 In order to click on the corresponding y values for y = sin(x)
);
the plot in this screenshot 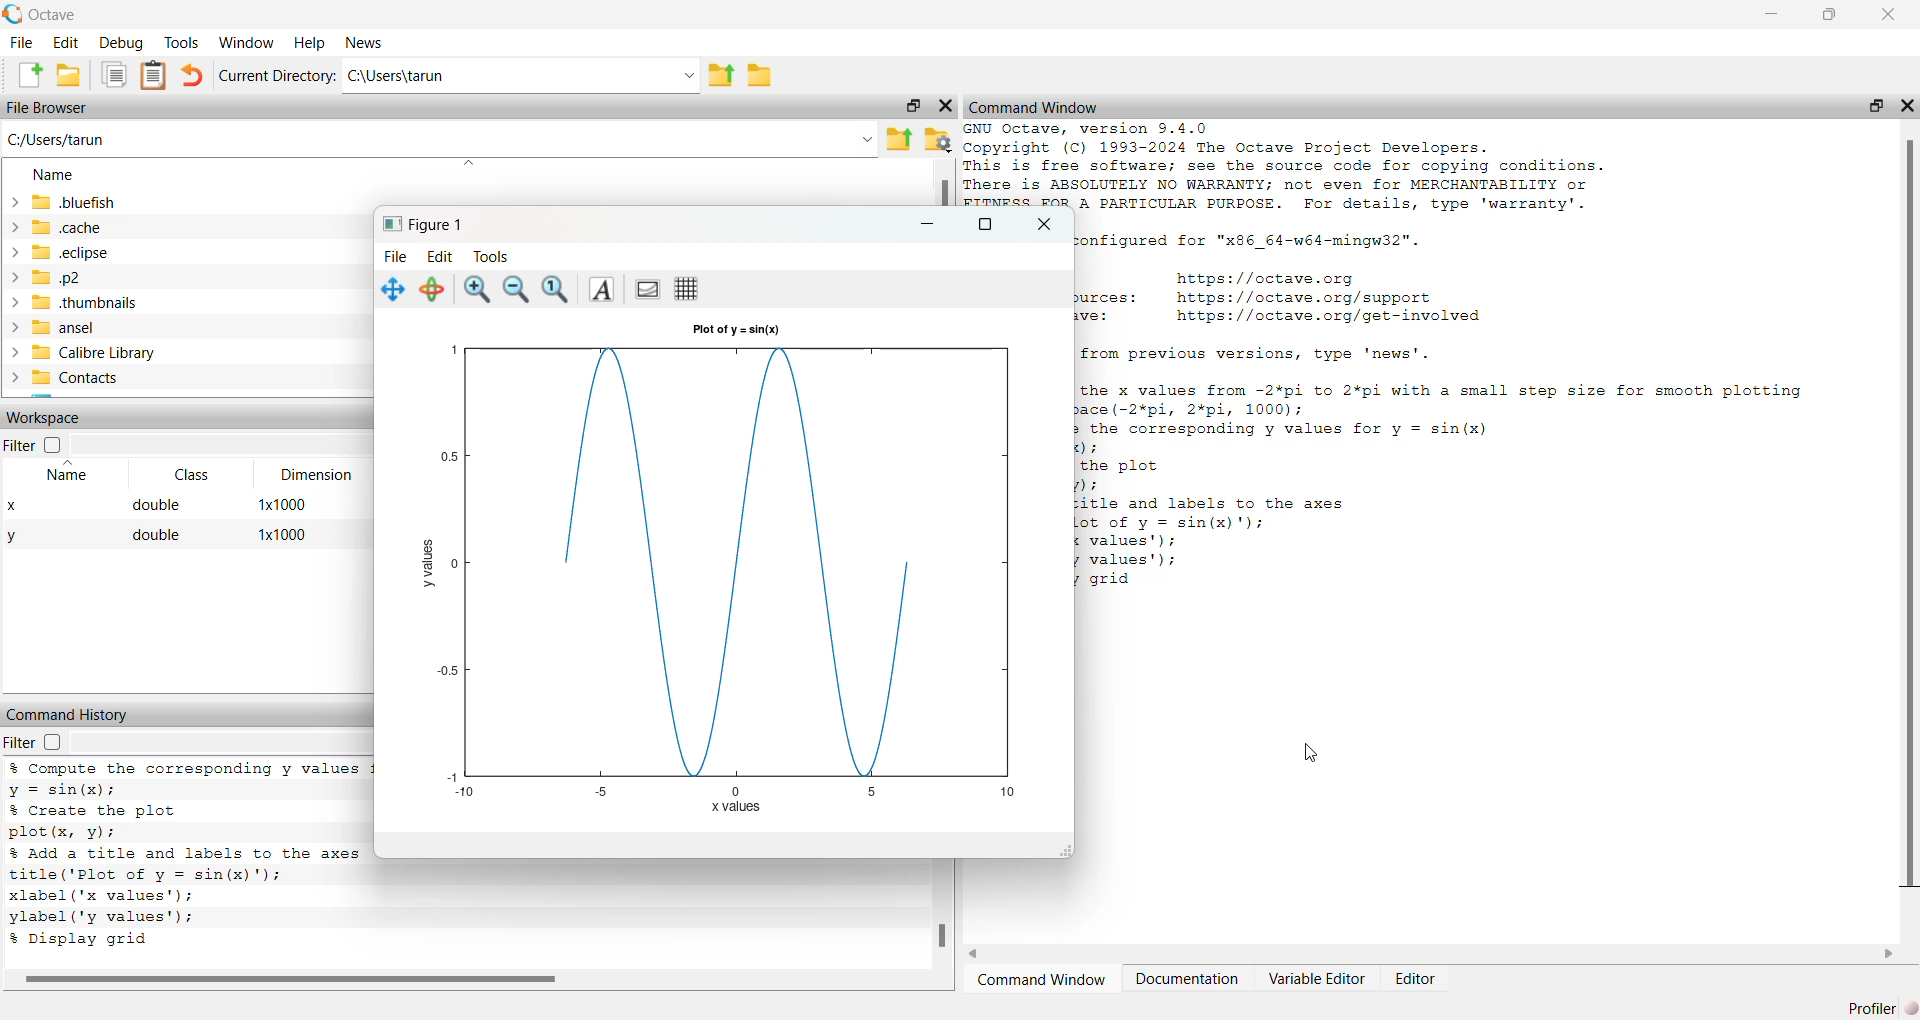, I will do `click(1283, 447)`.